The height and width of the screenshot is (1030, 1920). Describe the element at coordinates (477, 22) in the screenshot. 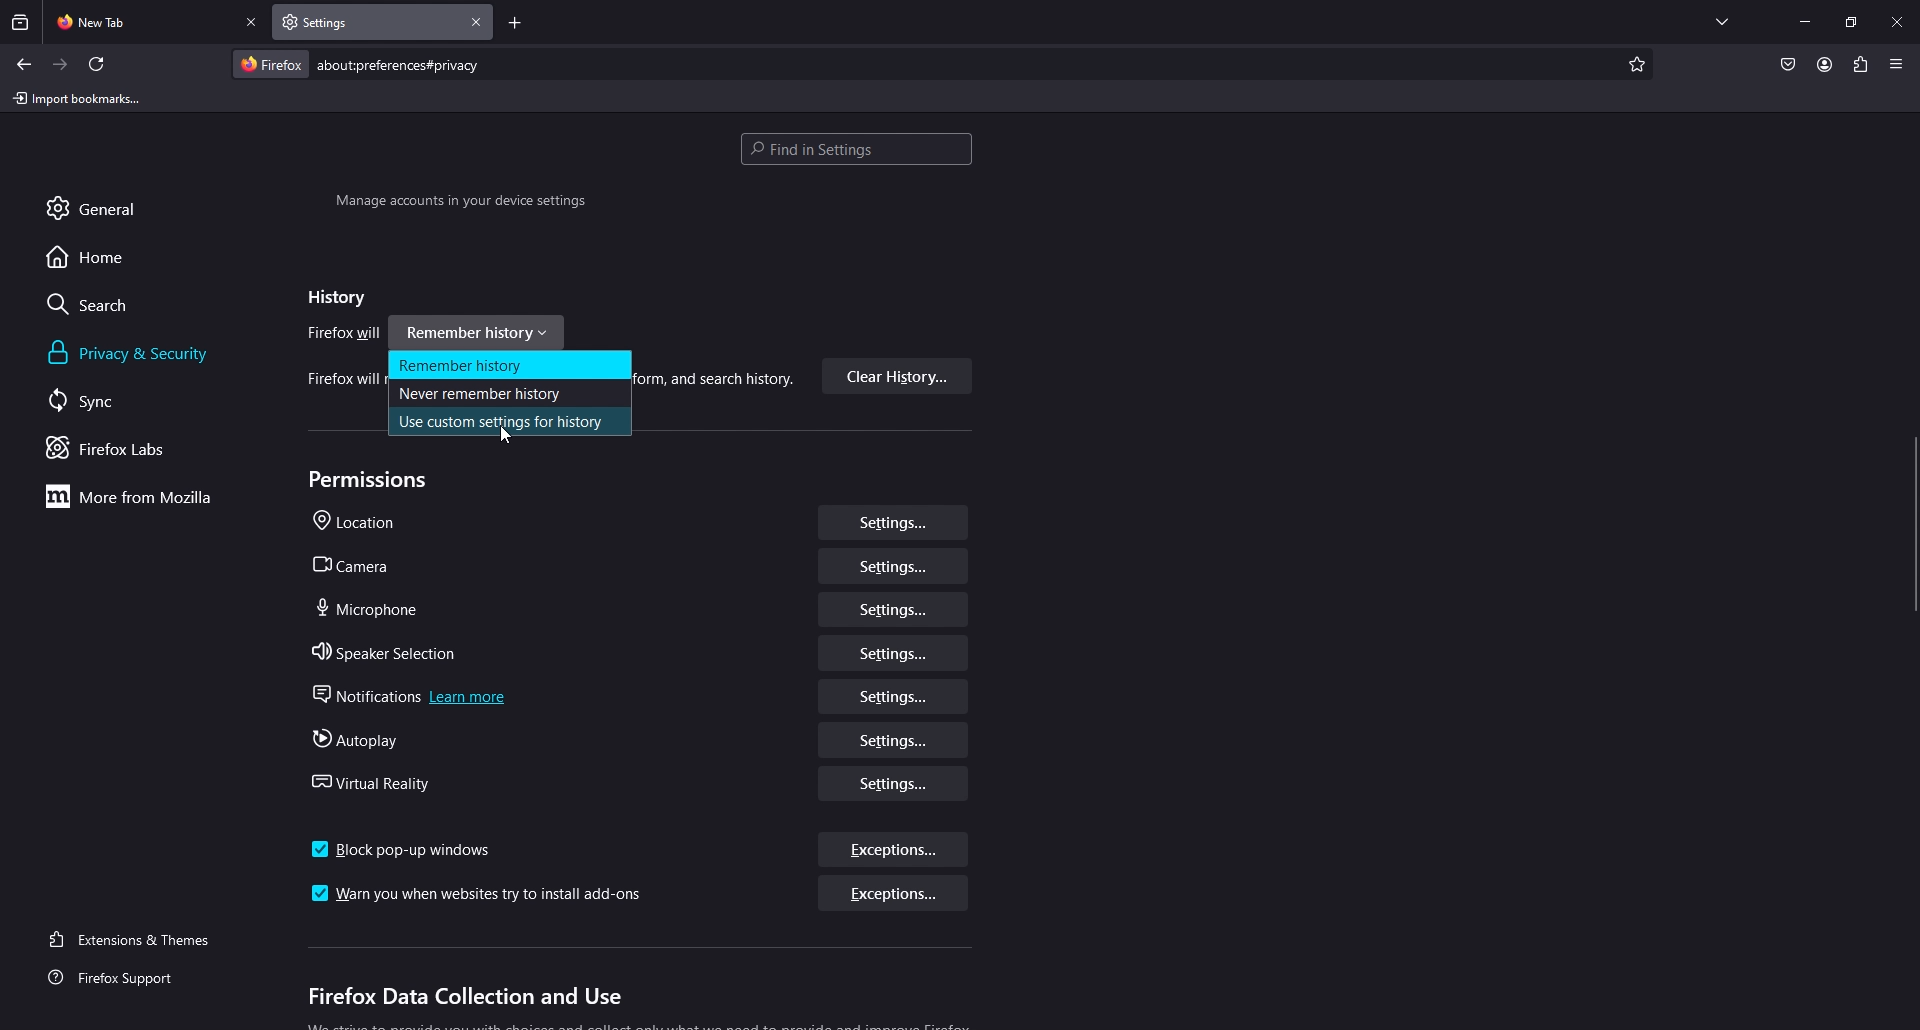

I see `close tab` at that location.